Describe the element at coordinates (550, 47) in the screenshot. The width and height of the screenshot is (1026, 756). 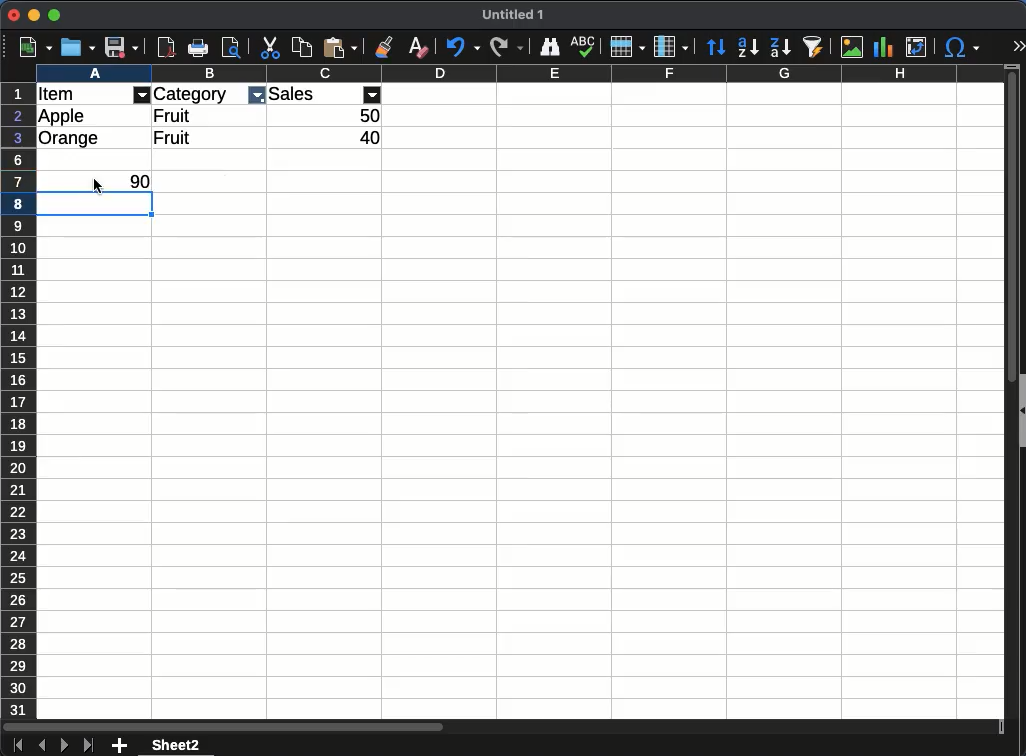
I see `finder` at that location.